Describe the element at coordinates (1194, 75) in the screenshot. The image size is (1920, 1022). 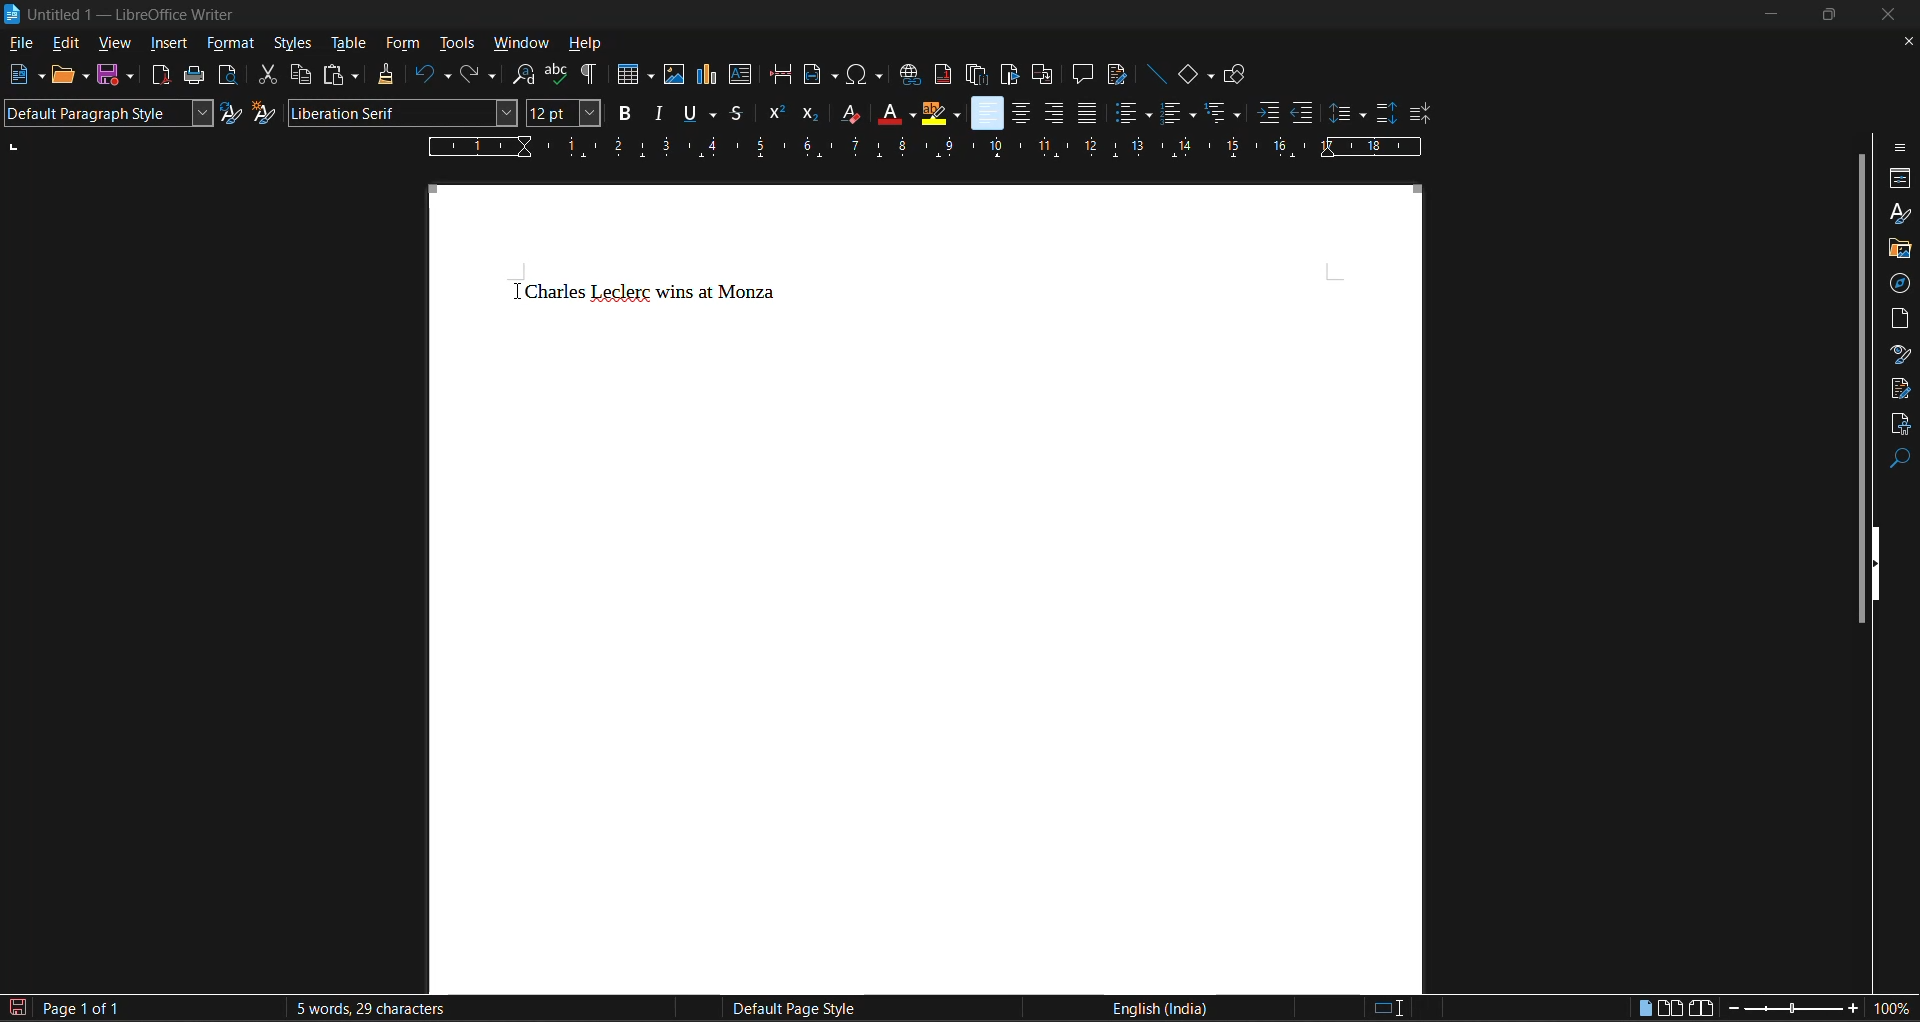
I see `basic shapes` at that location.